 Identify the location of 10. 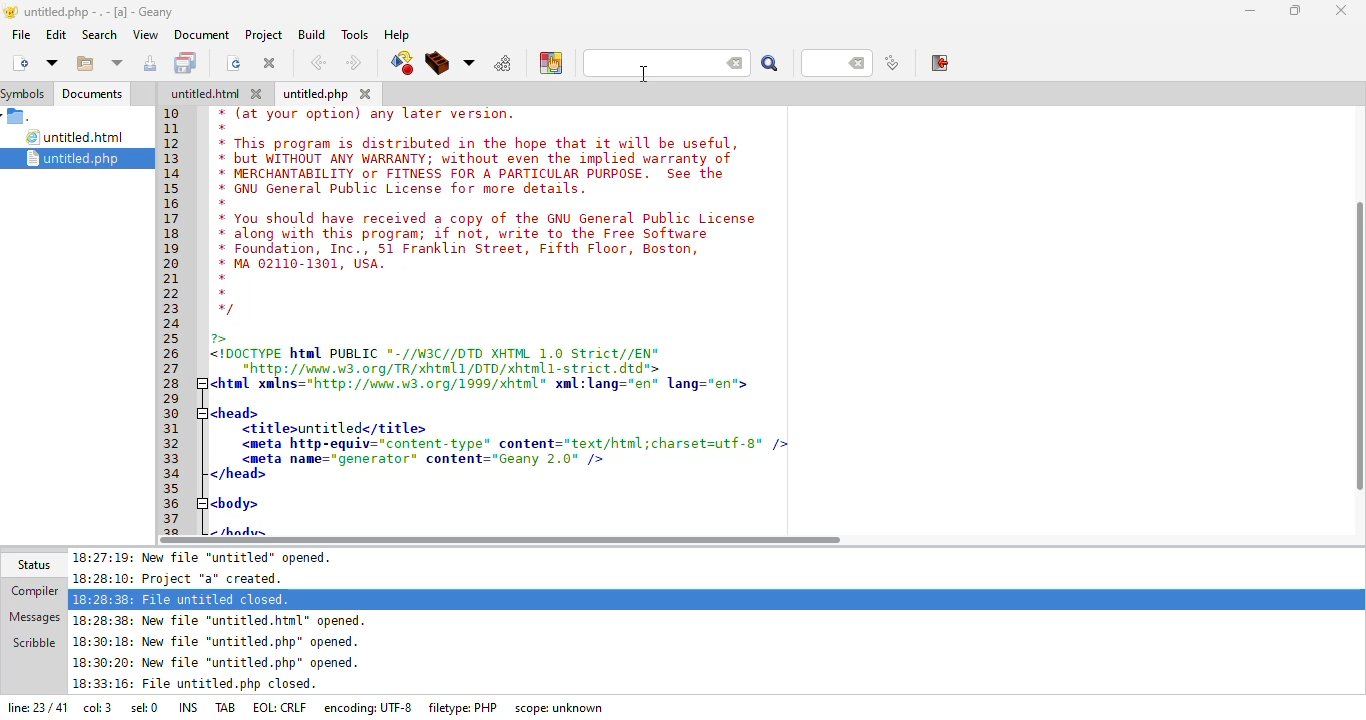
(172, 113).